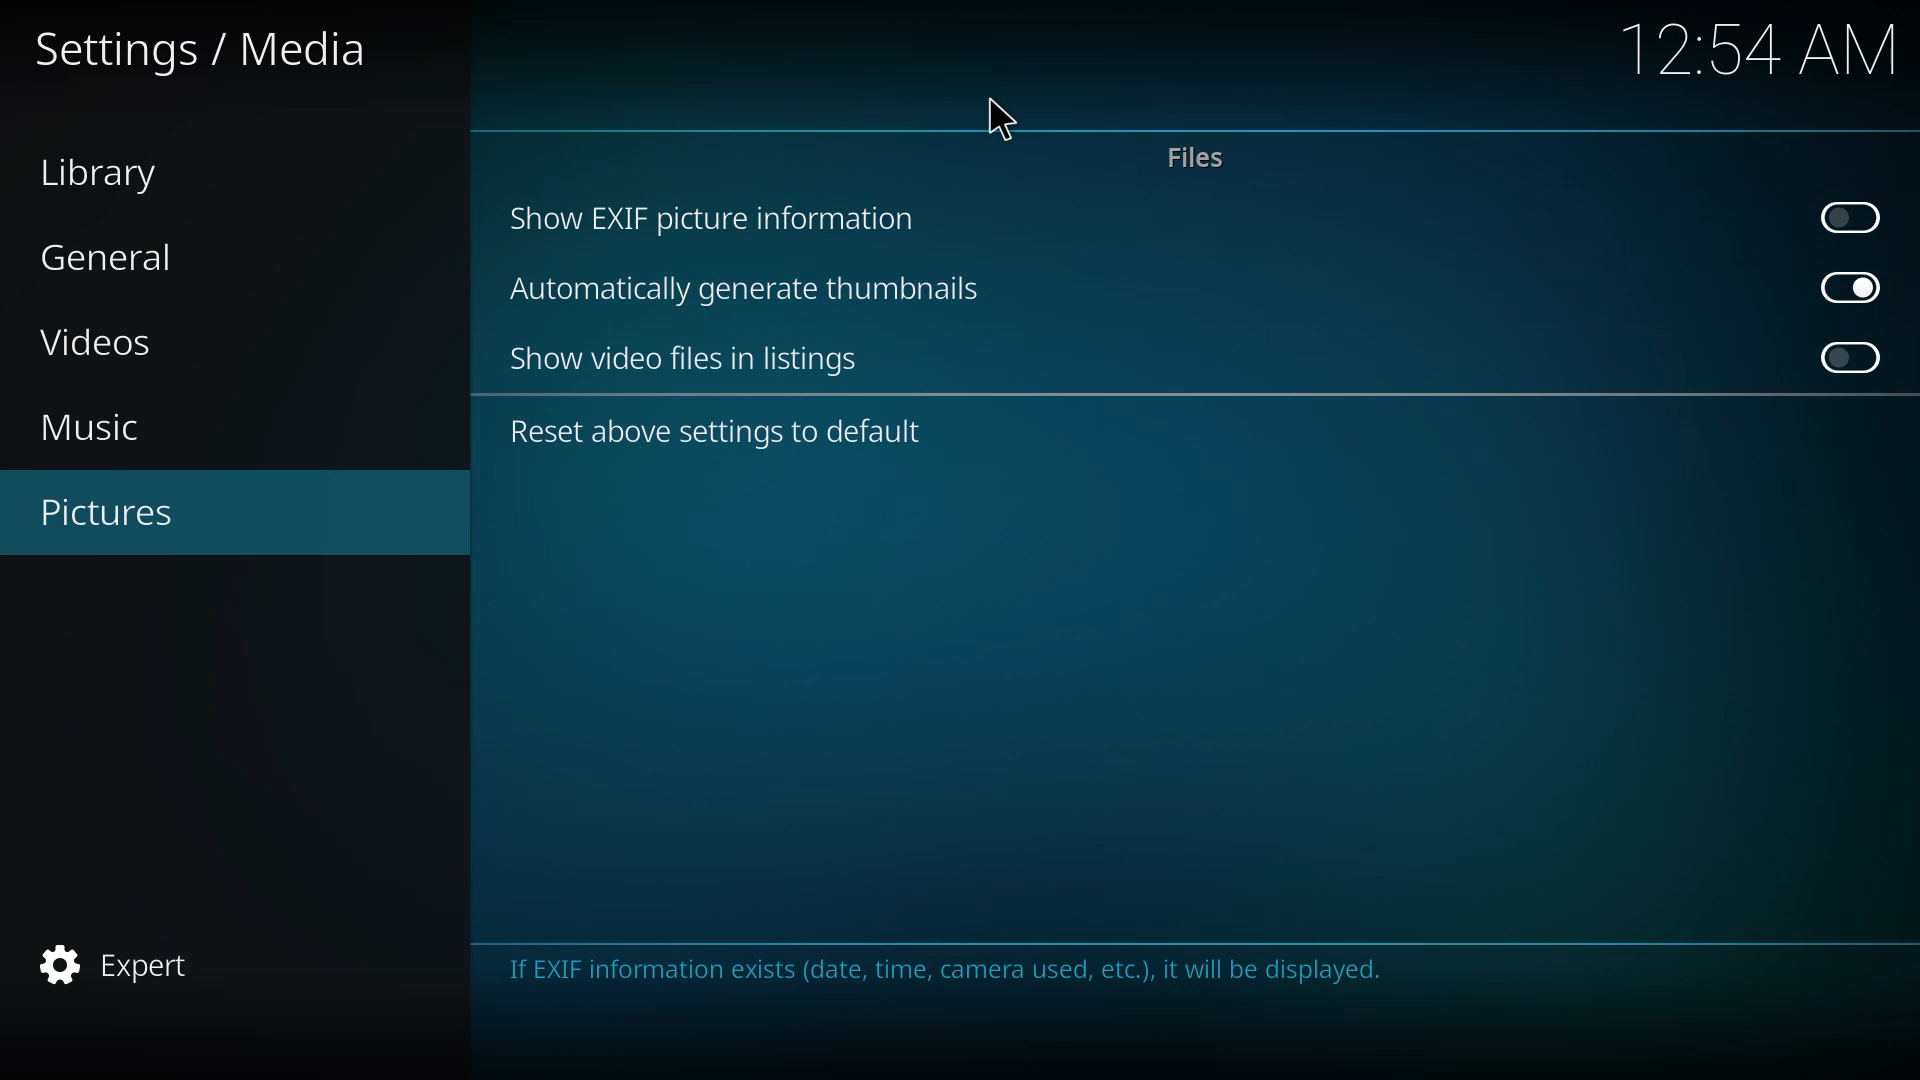 This screenshot has width=1920, height=1080. What do you see at coordinates (1850, 287) in the screenshot?
I see `enabled` at bounding box center [1850, 287].